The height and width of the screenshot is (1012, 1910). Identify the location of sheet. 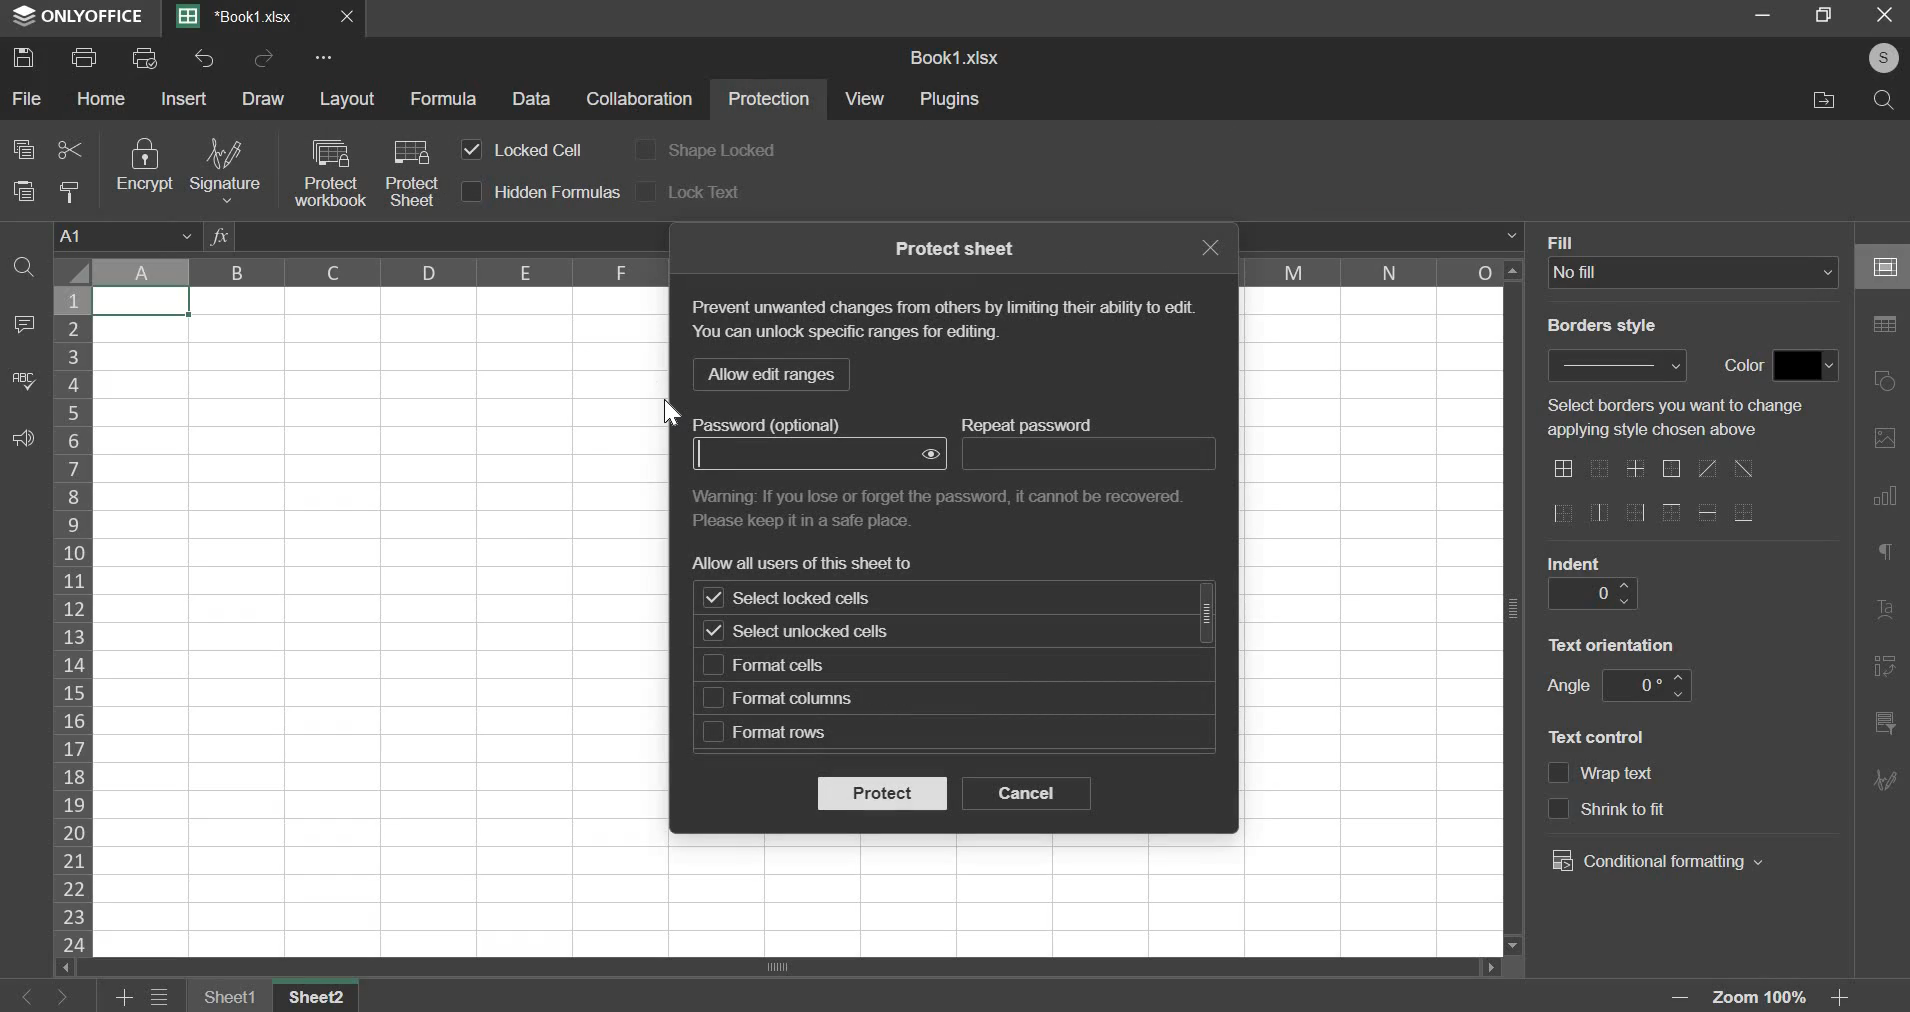
(232, 996).